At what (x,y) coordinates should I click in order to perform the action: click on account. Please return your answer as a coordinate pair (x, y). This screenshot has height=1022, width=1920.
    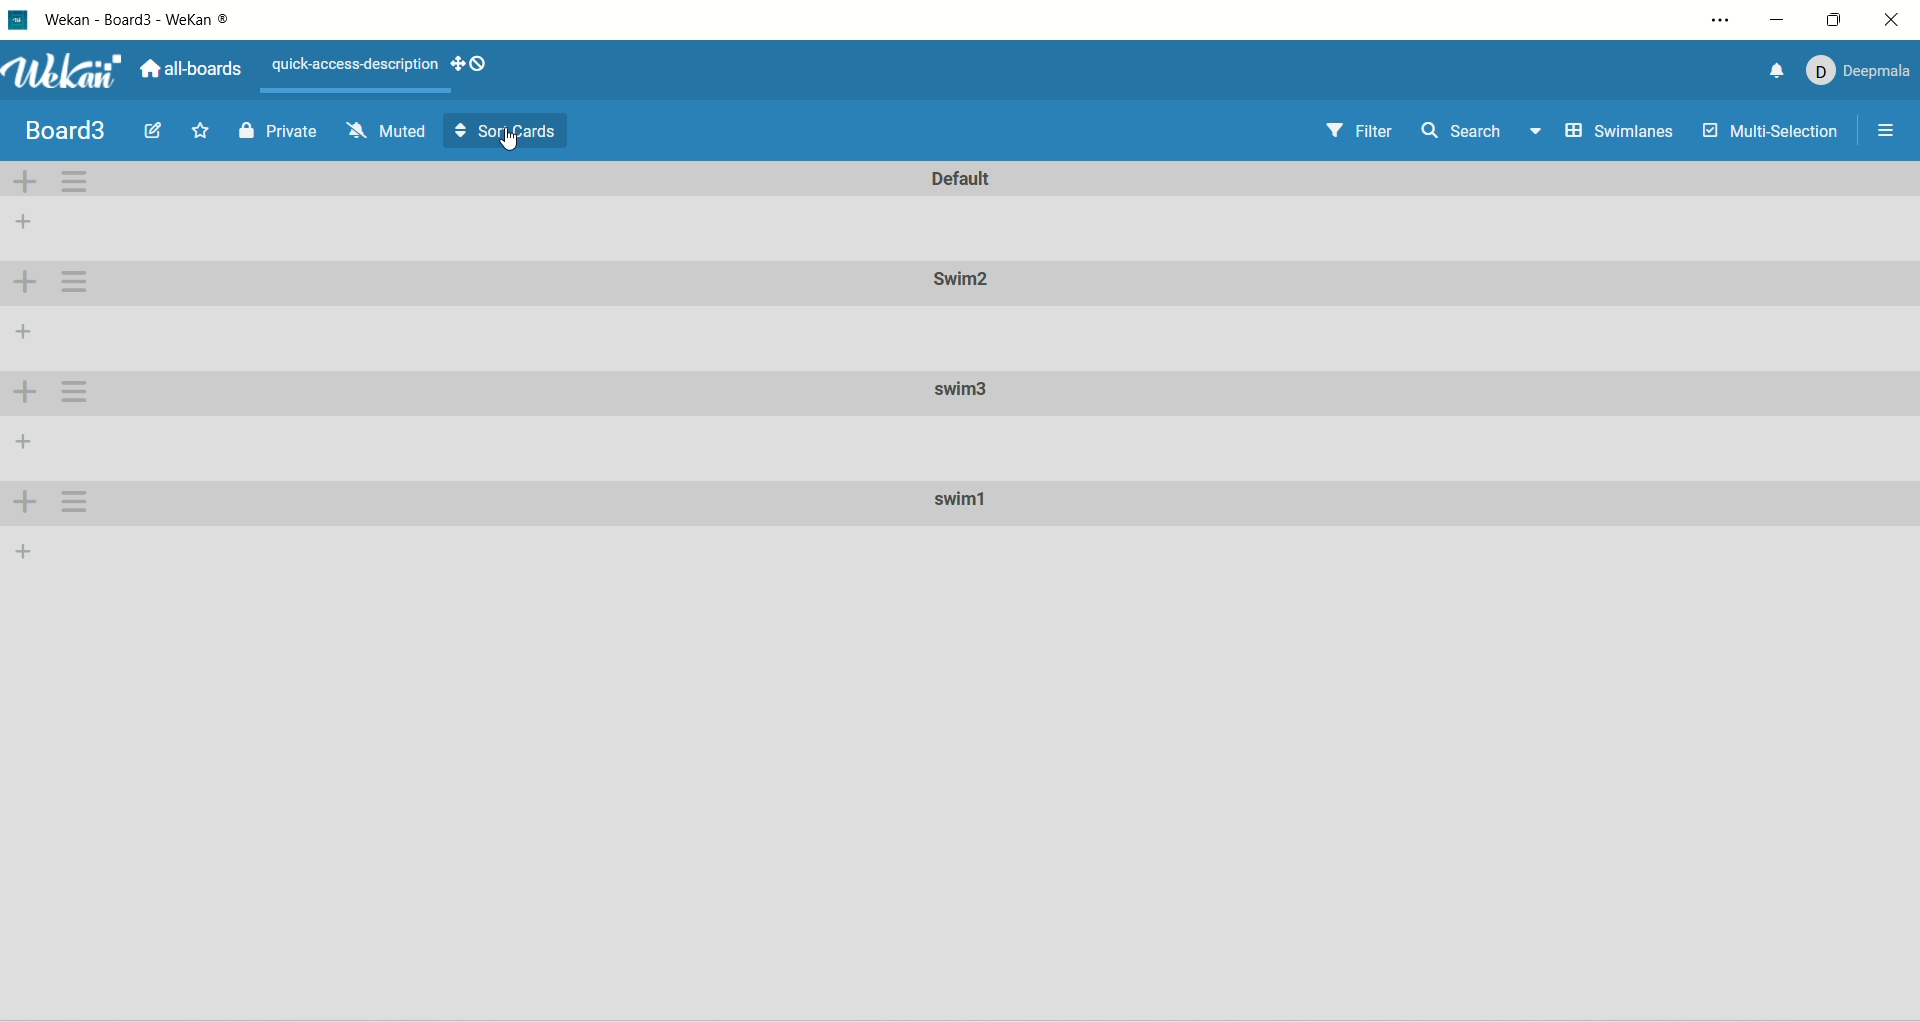
    Looking at the image, I should click on (1856, 69).